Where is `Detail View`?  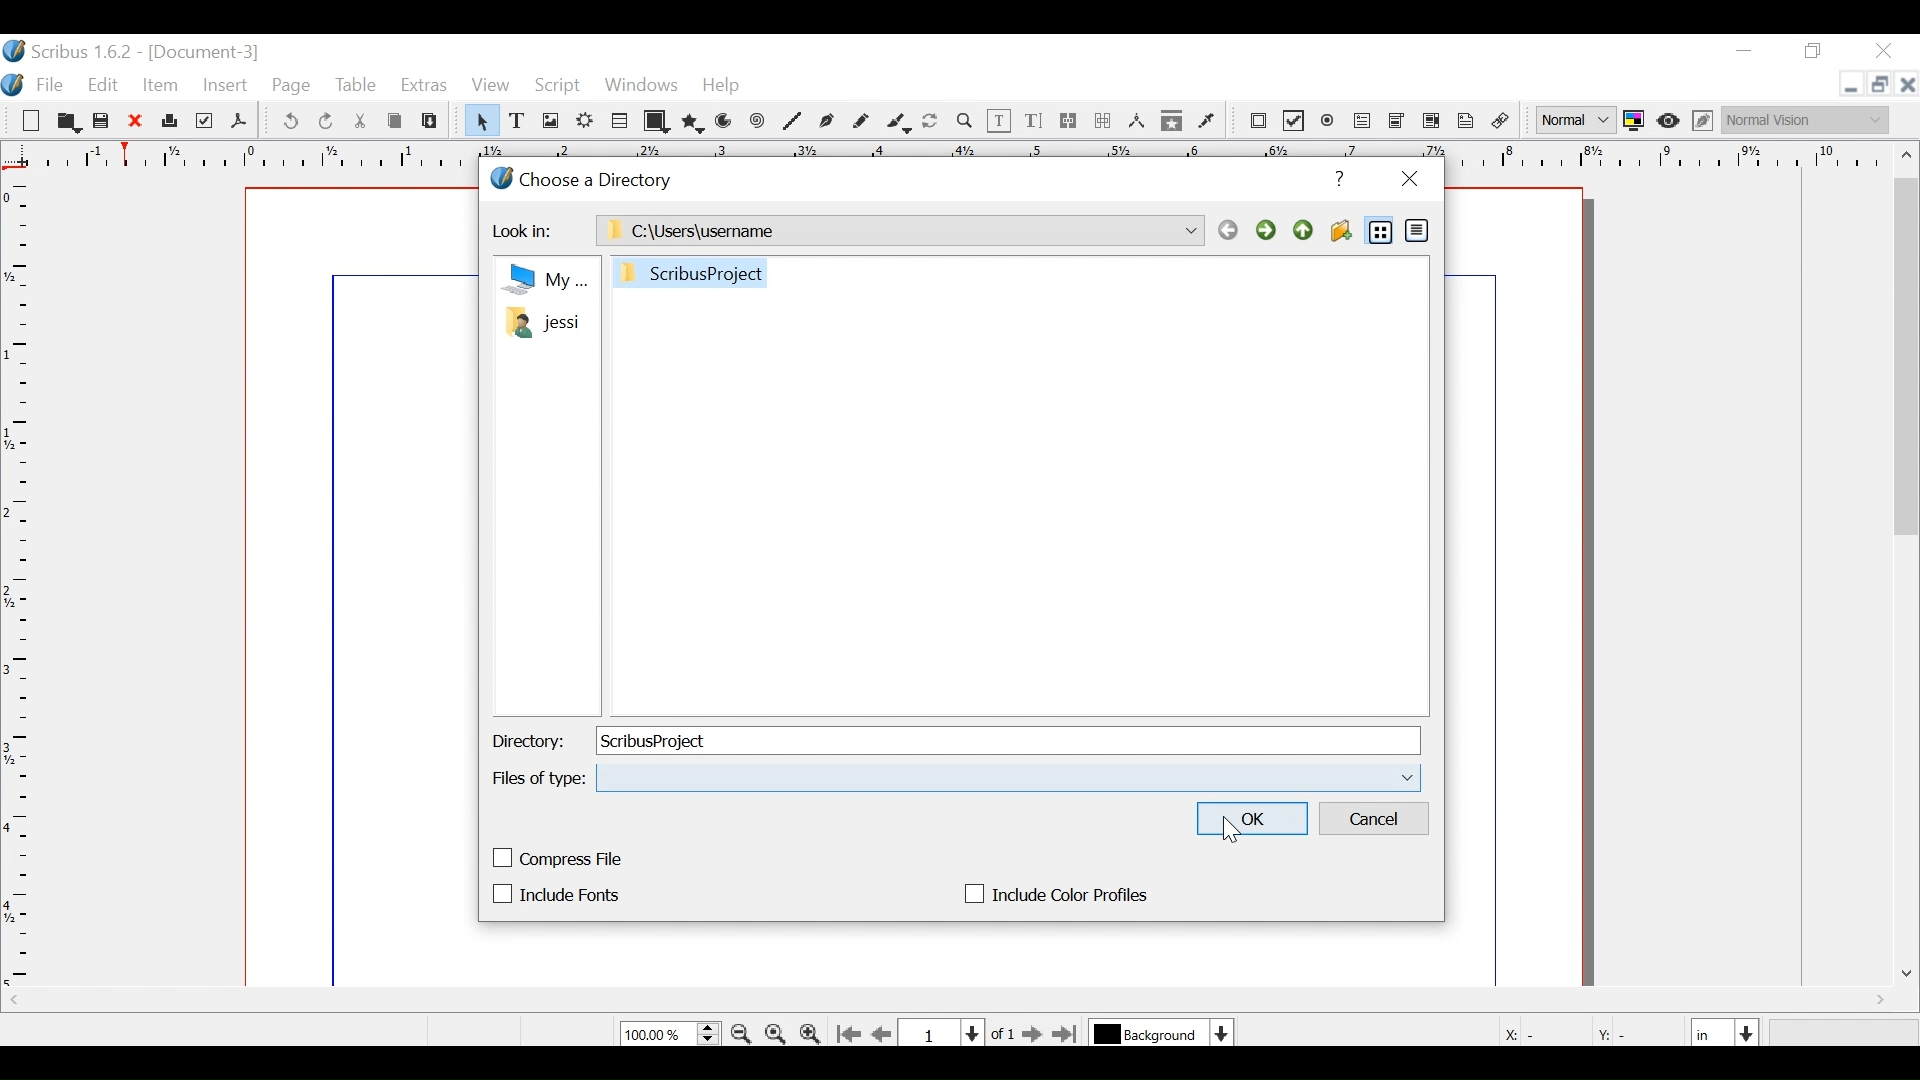 Detail View is located at coordinates (1419, 230).